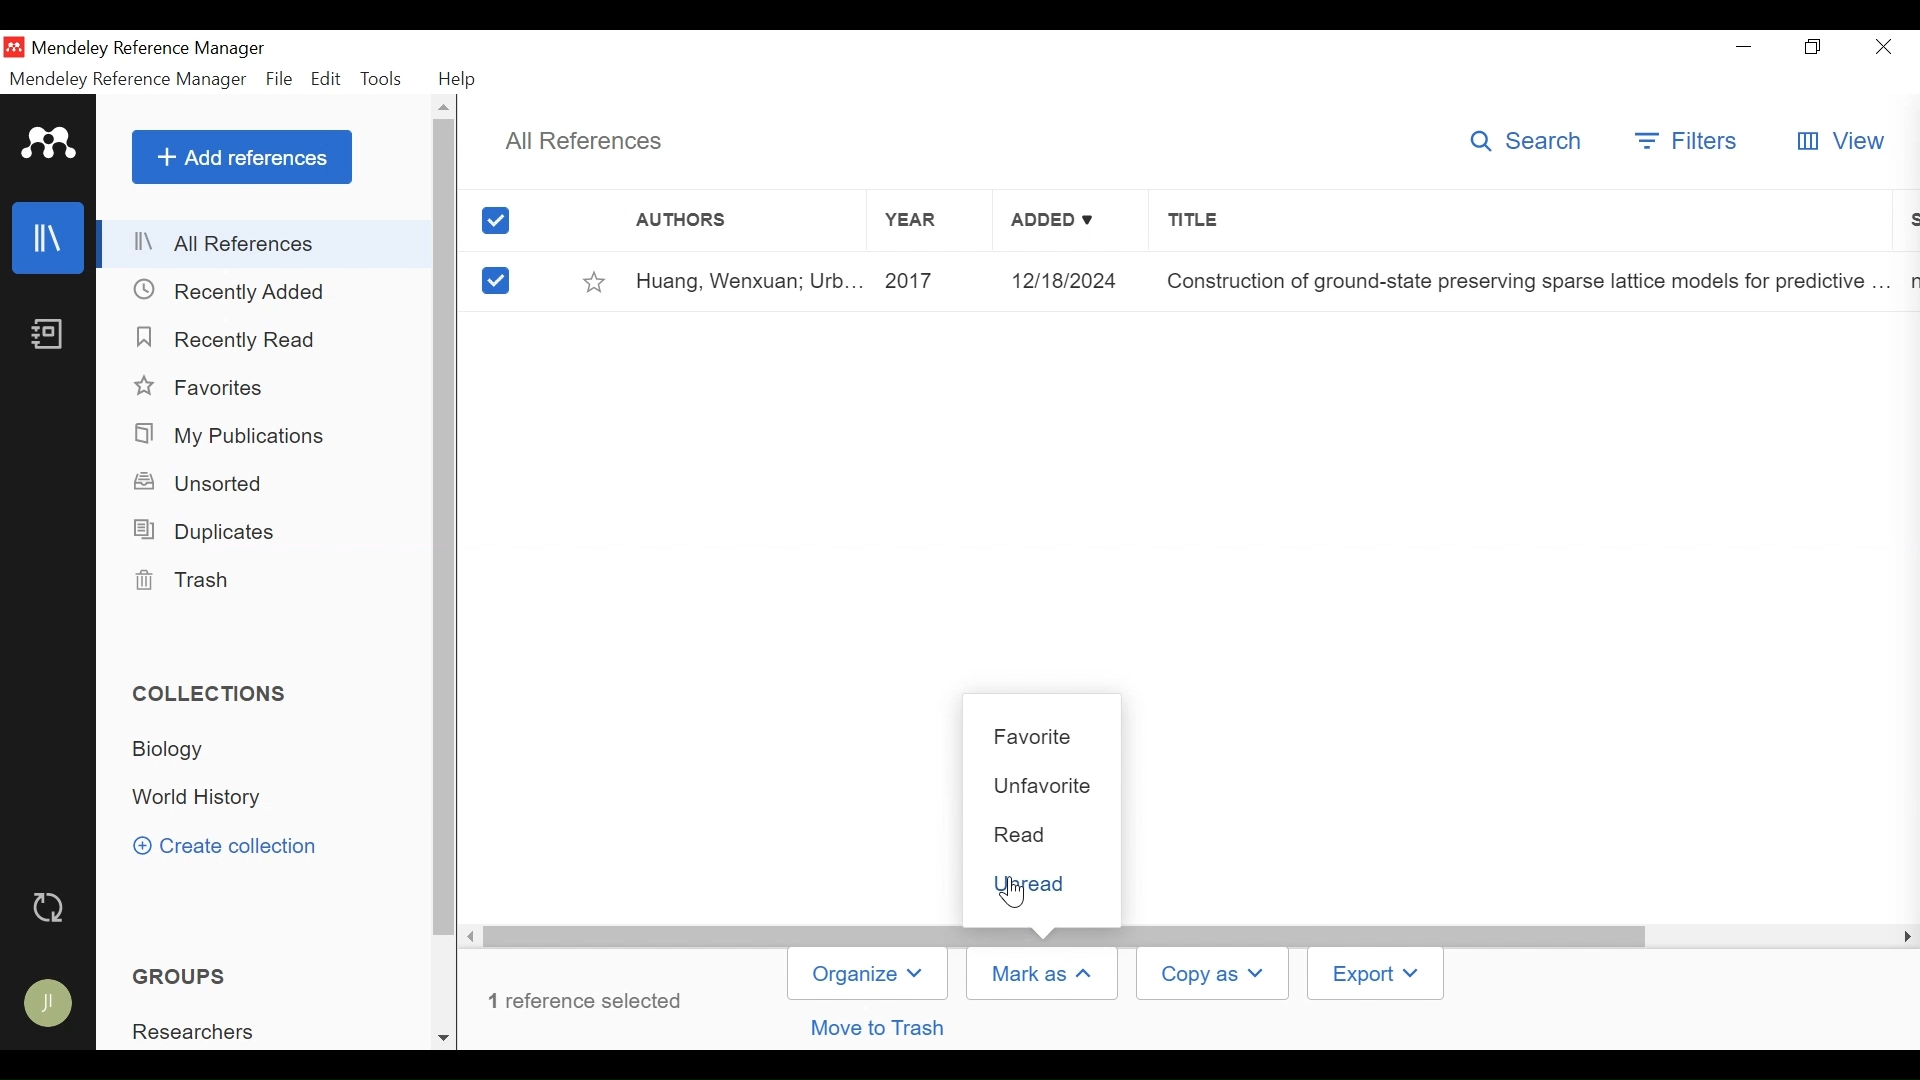  Describe the element at coordinates (51, 1002) in the screenshot. I see `Avatar` at that location.